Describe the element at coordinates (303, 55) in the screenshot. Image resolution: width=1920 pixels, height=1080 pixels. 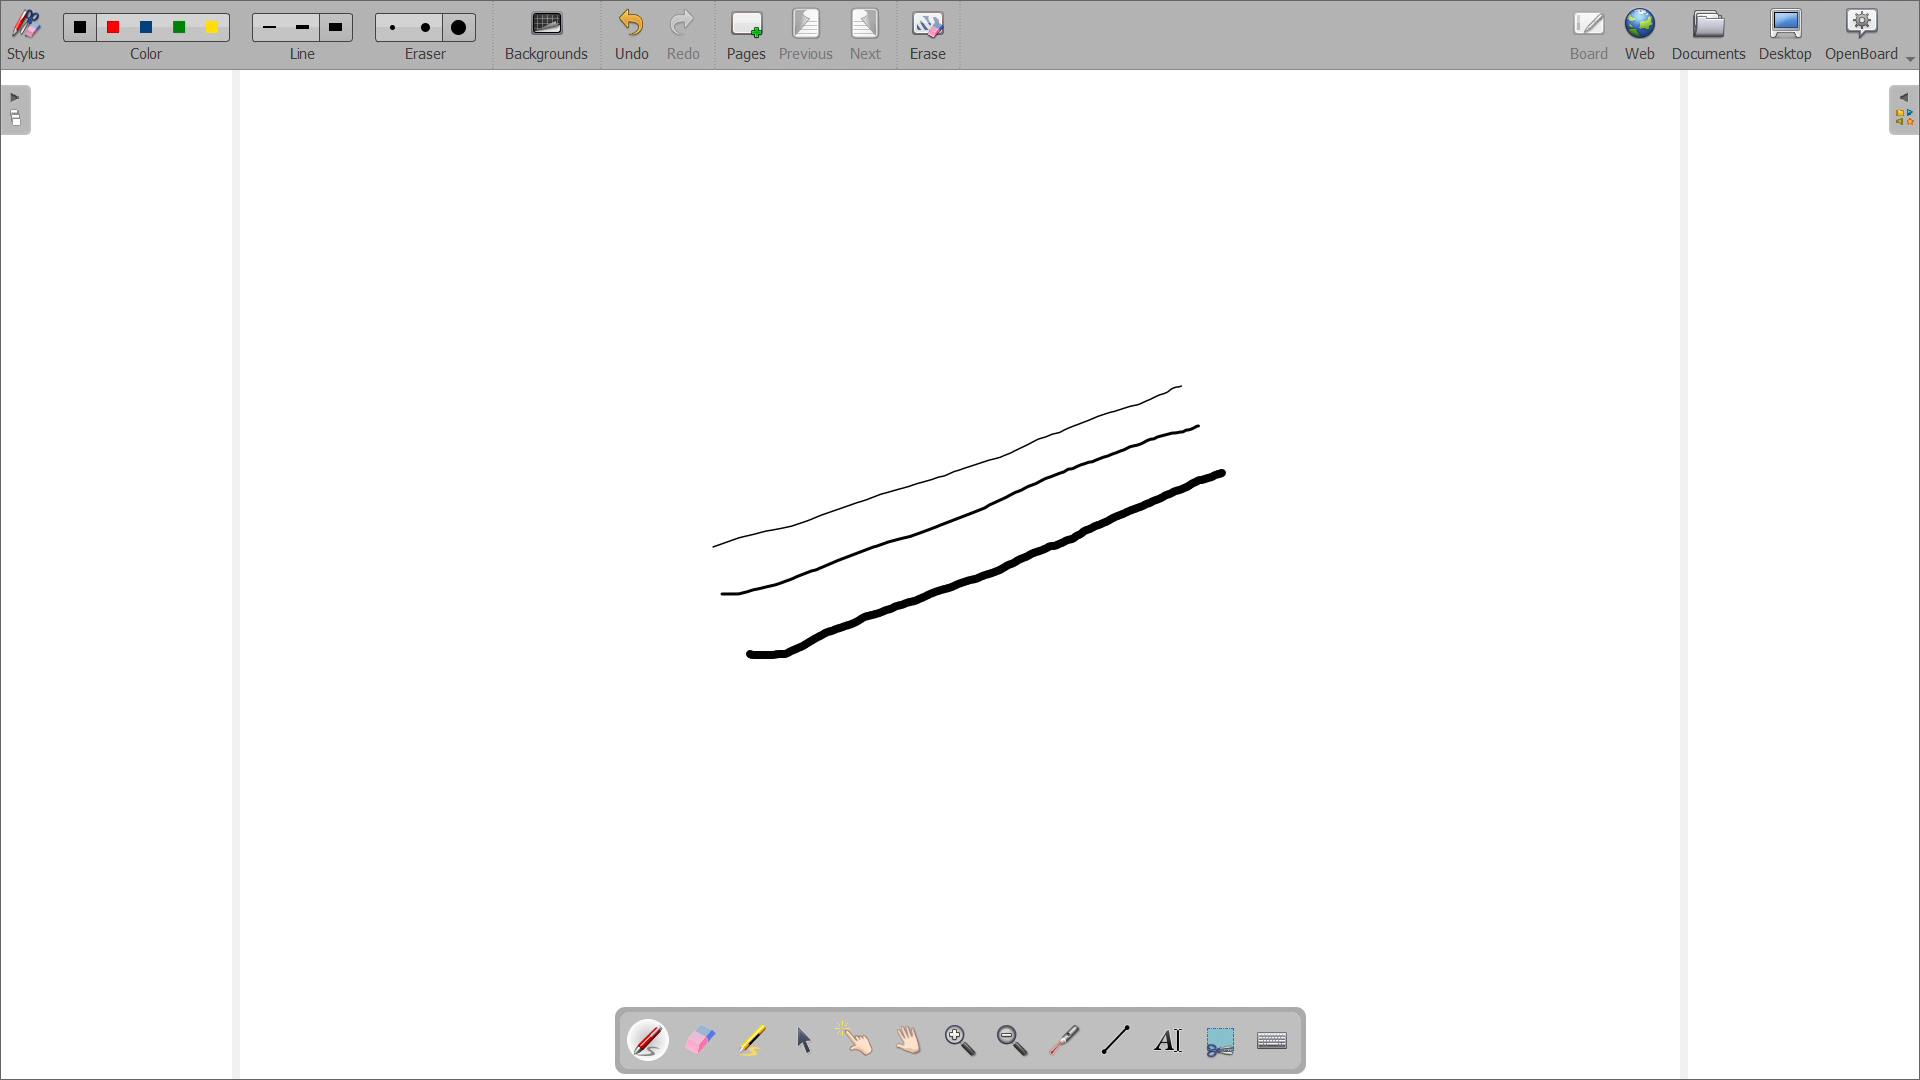
I see `select line width` at that location.